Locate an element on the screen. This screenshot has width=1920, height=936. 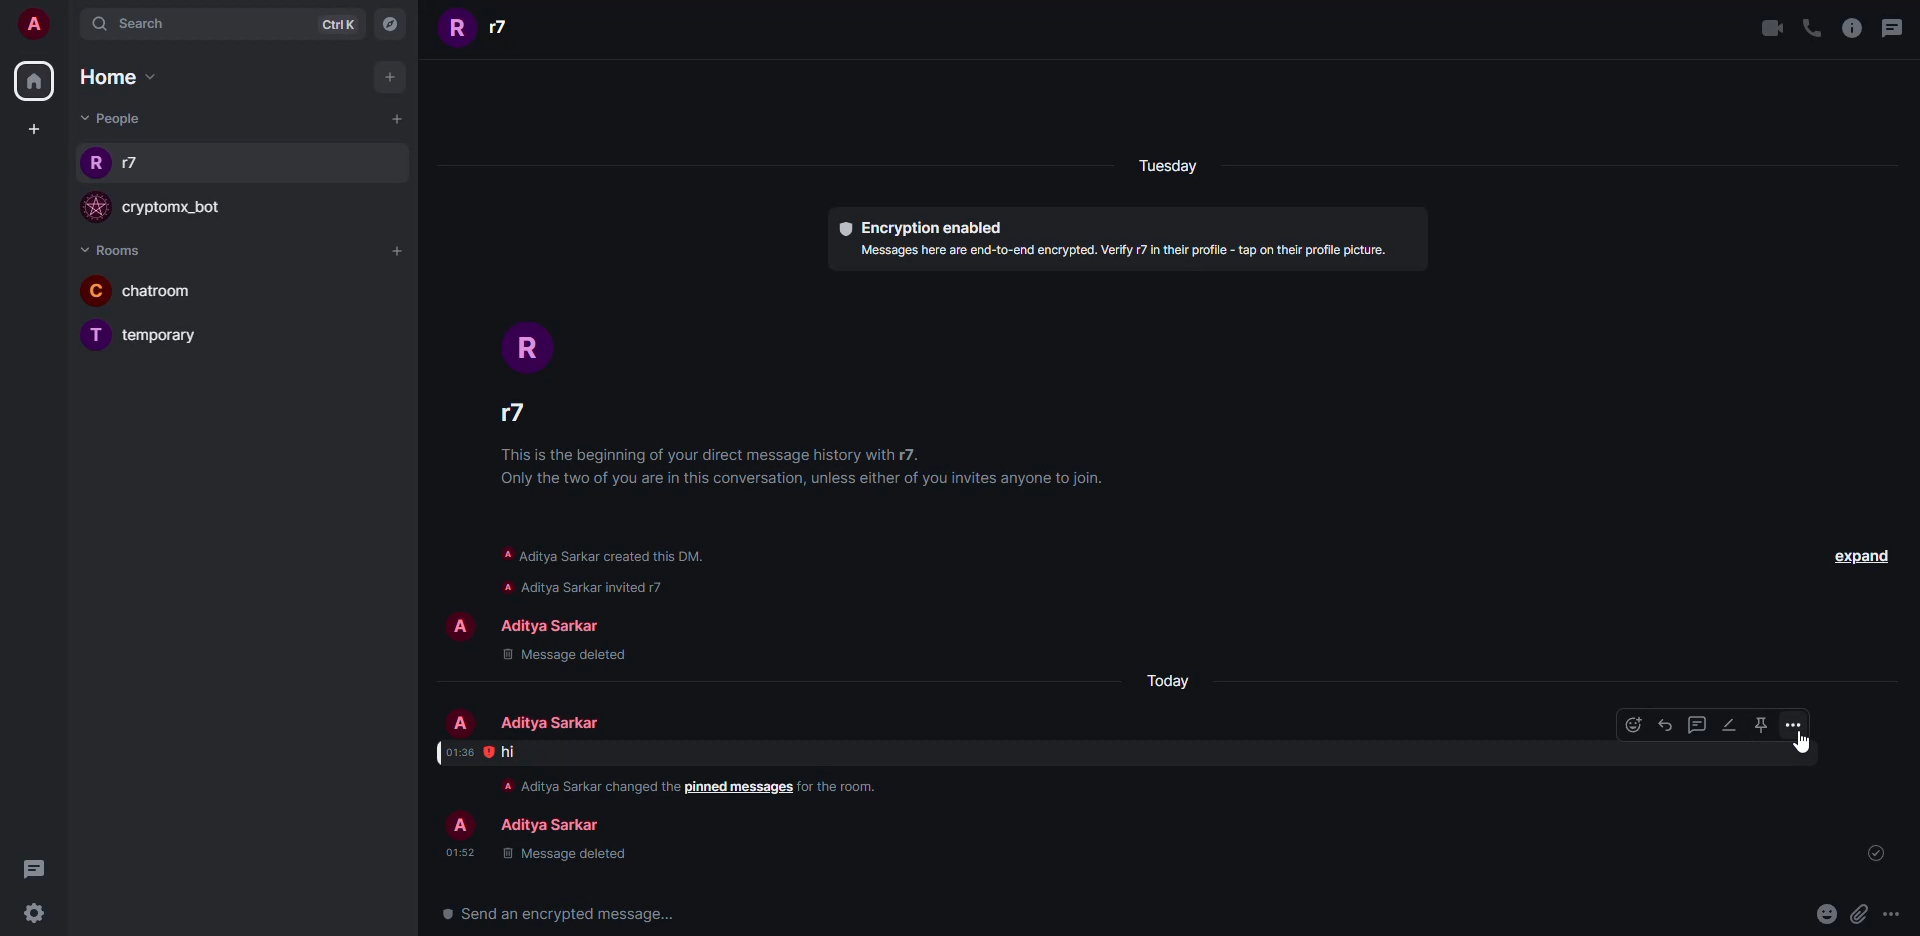
info is located at coordinates (1126, 251).